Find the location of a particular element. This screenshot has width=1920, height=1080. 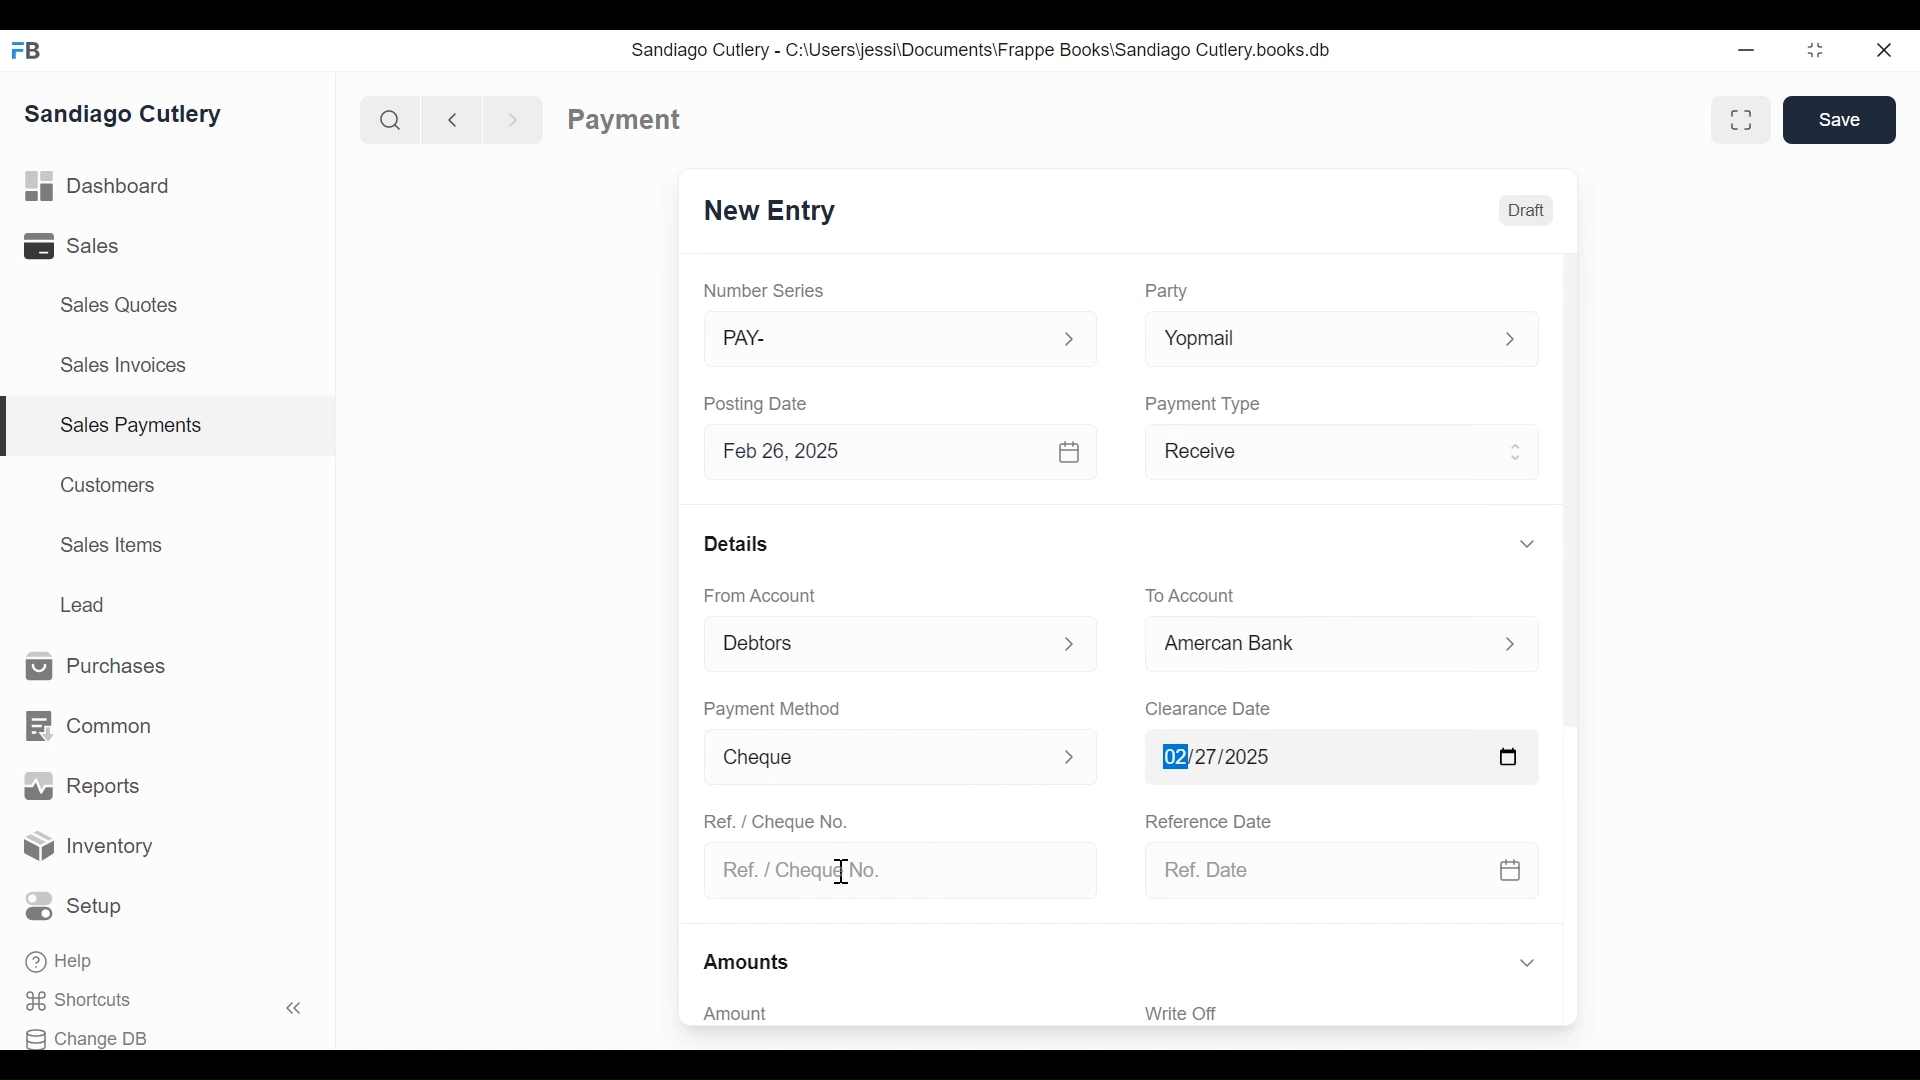

cursor is located at coordinates (844, 872).